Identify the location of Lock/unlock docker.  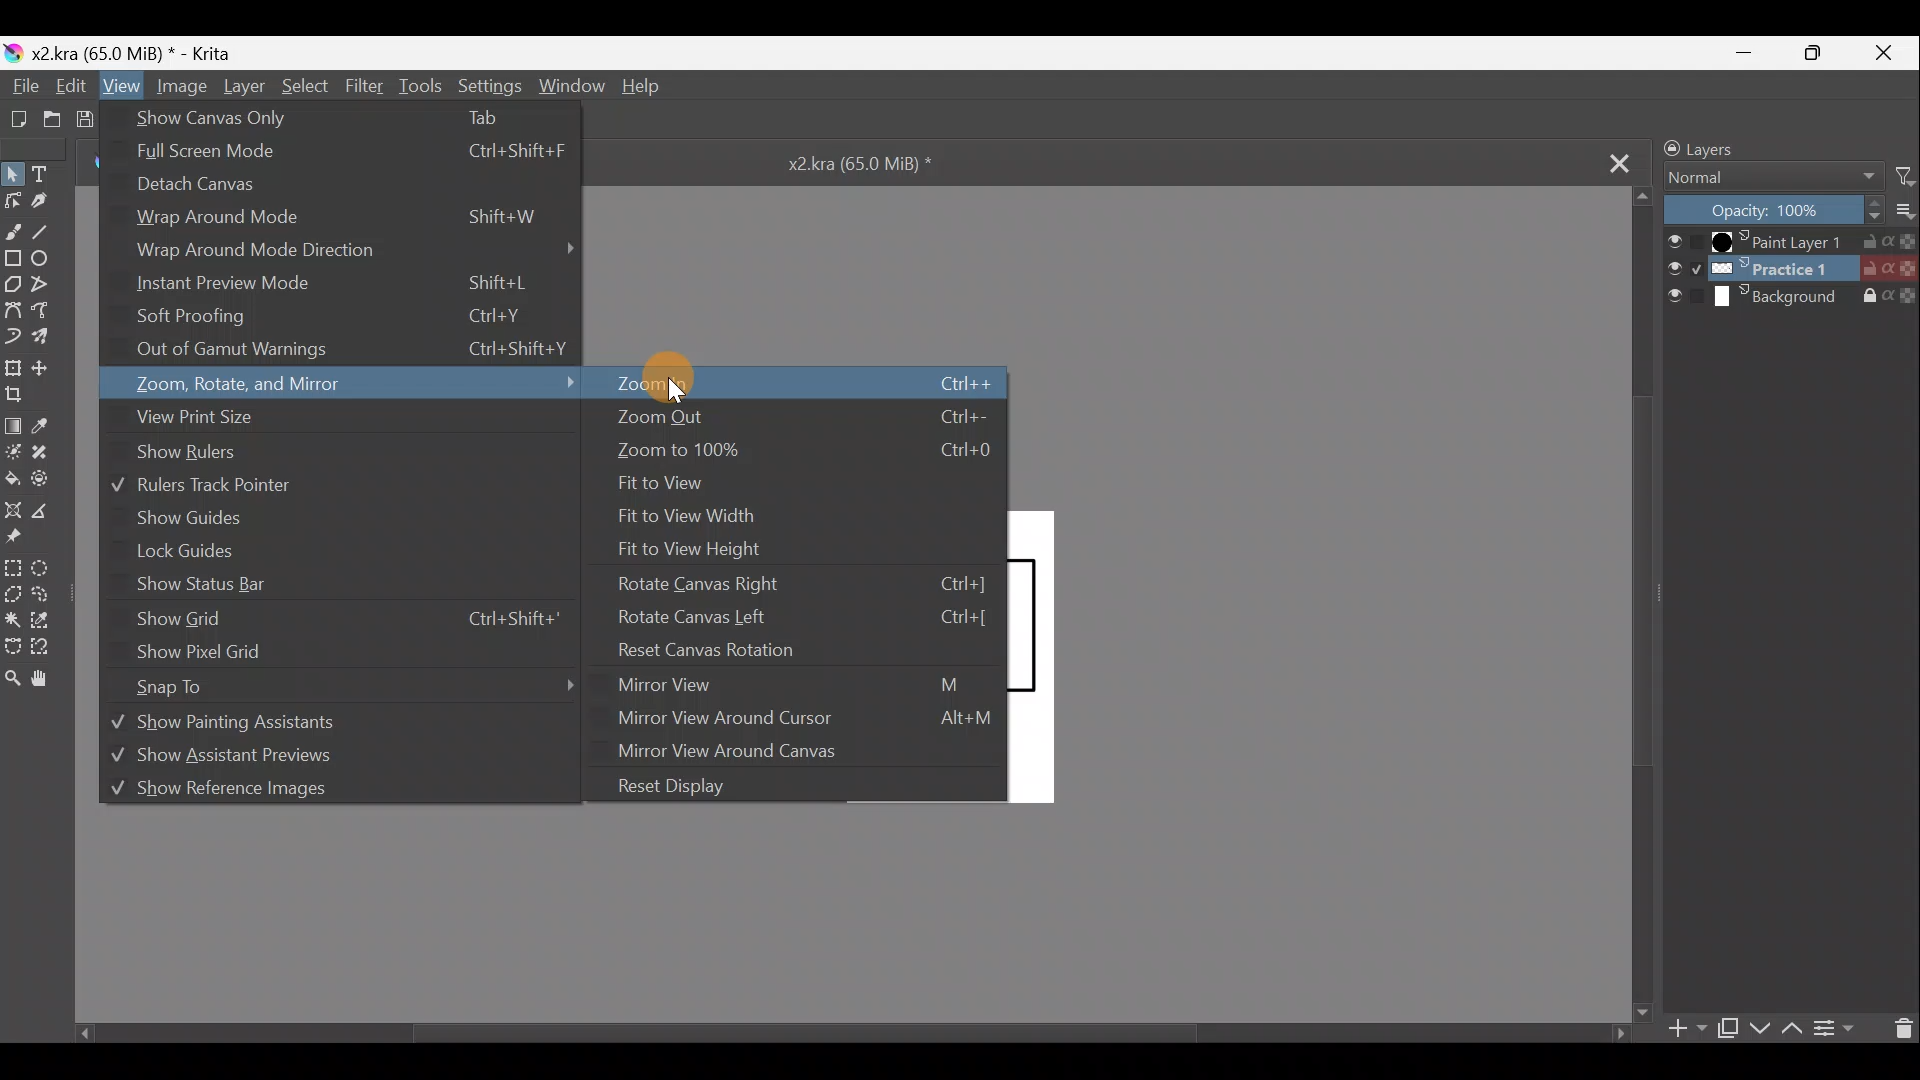
(1662, 146).